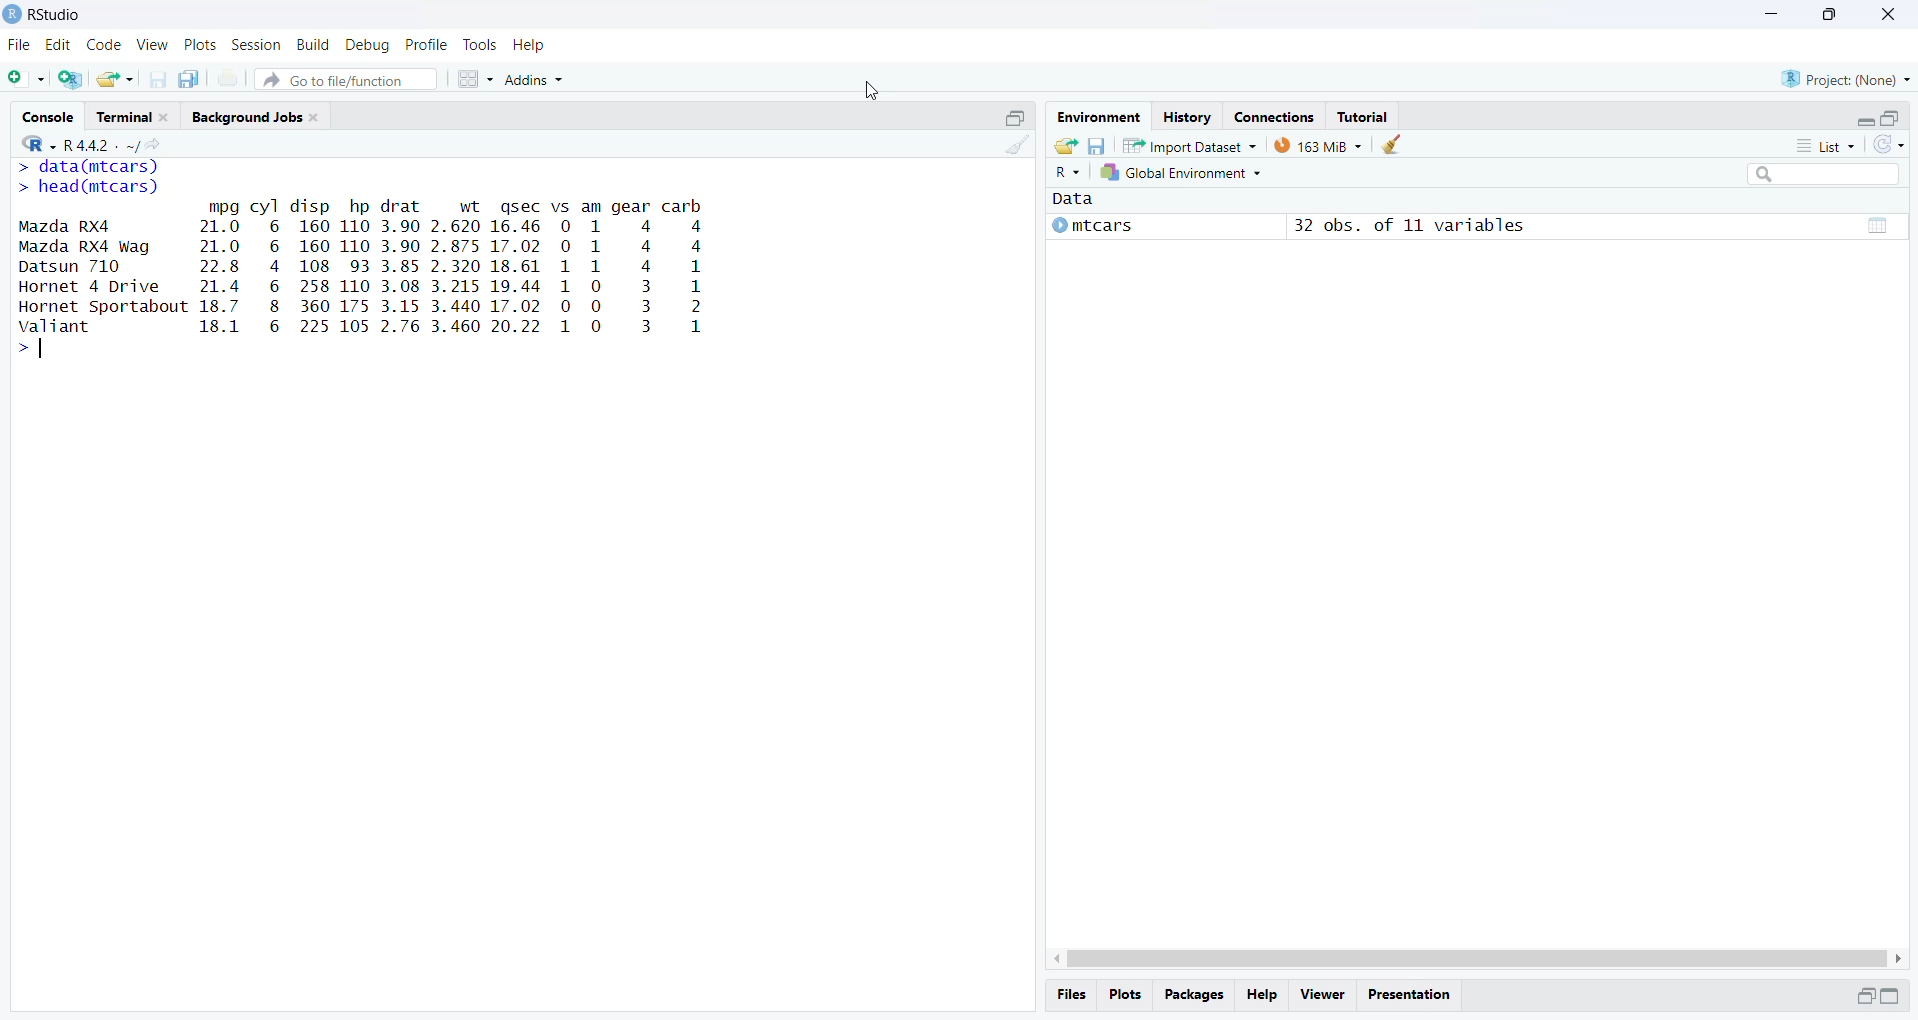  What do you see at coordinates (1017, 118) in the screenshot?
I see `open in separate window` at bounding box center [1017, 118].